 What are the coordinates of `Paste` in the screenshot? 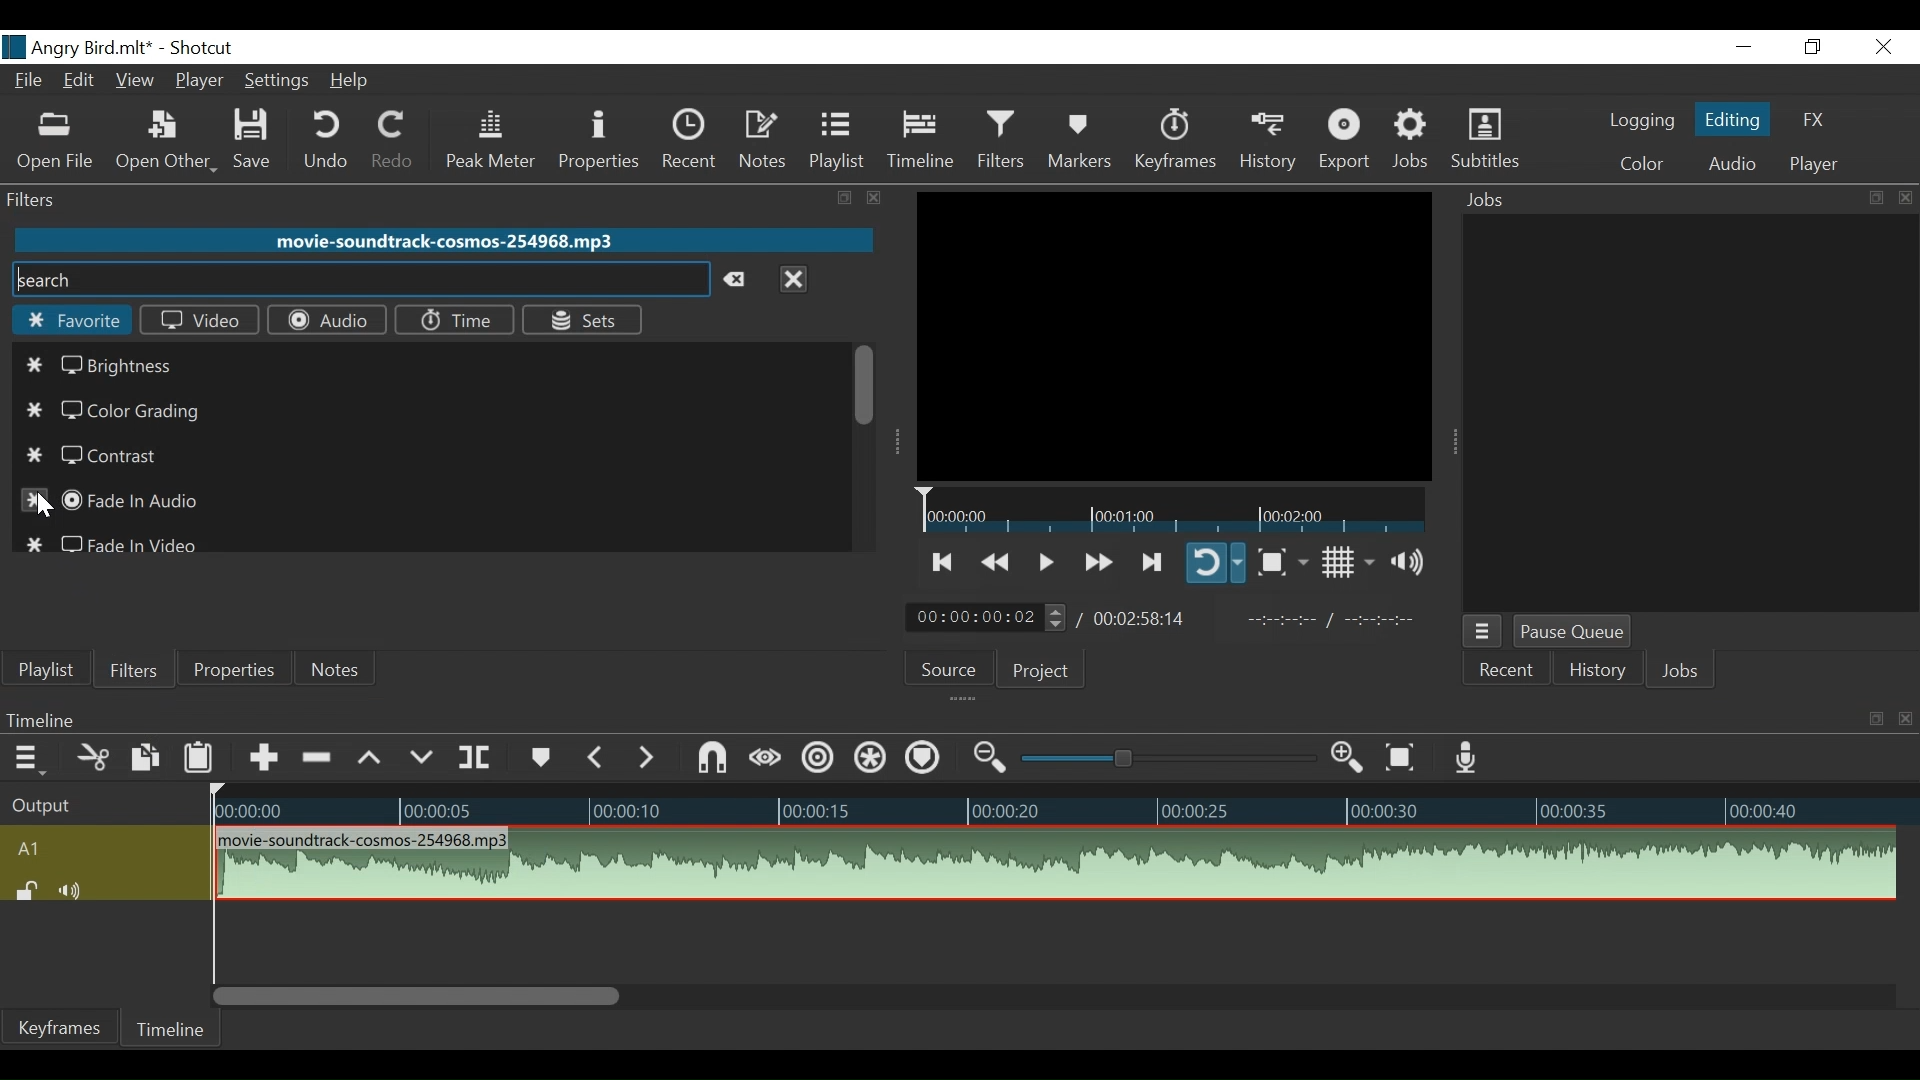 It's located at (201, 757).